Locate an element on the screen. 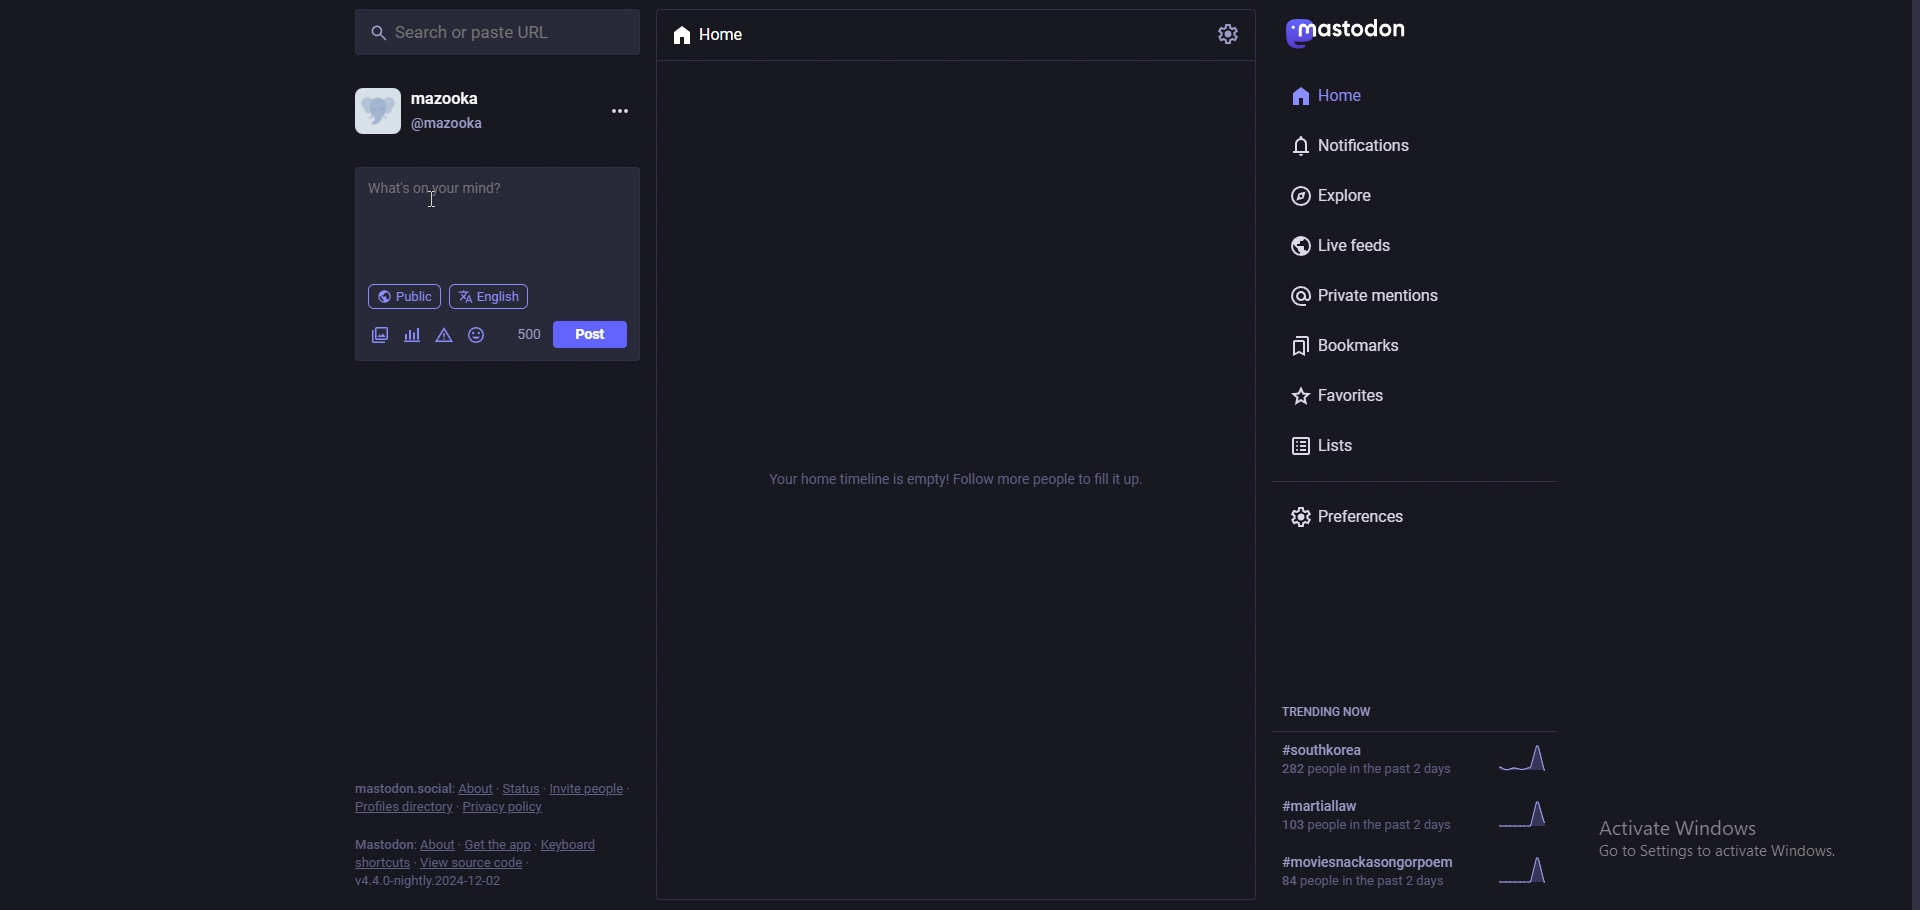  explore is located at coordinates (1392, 194).